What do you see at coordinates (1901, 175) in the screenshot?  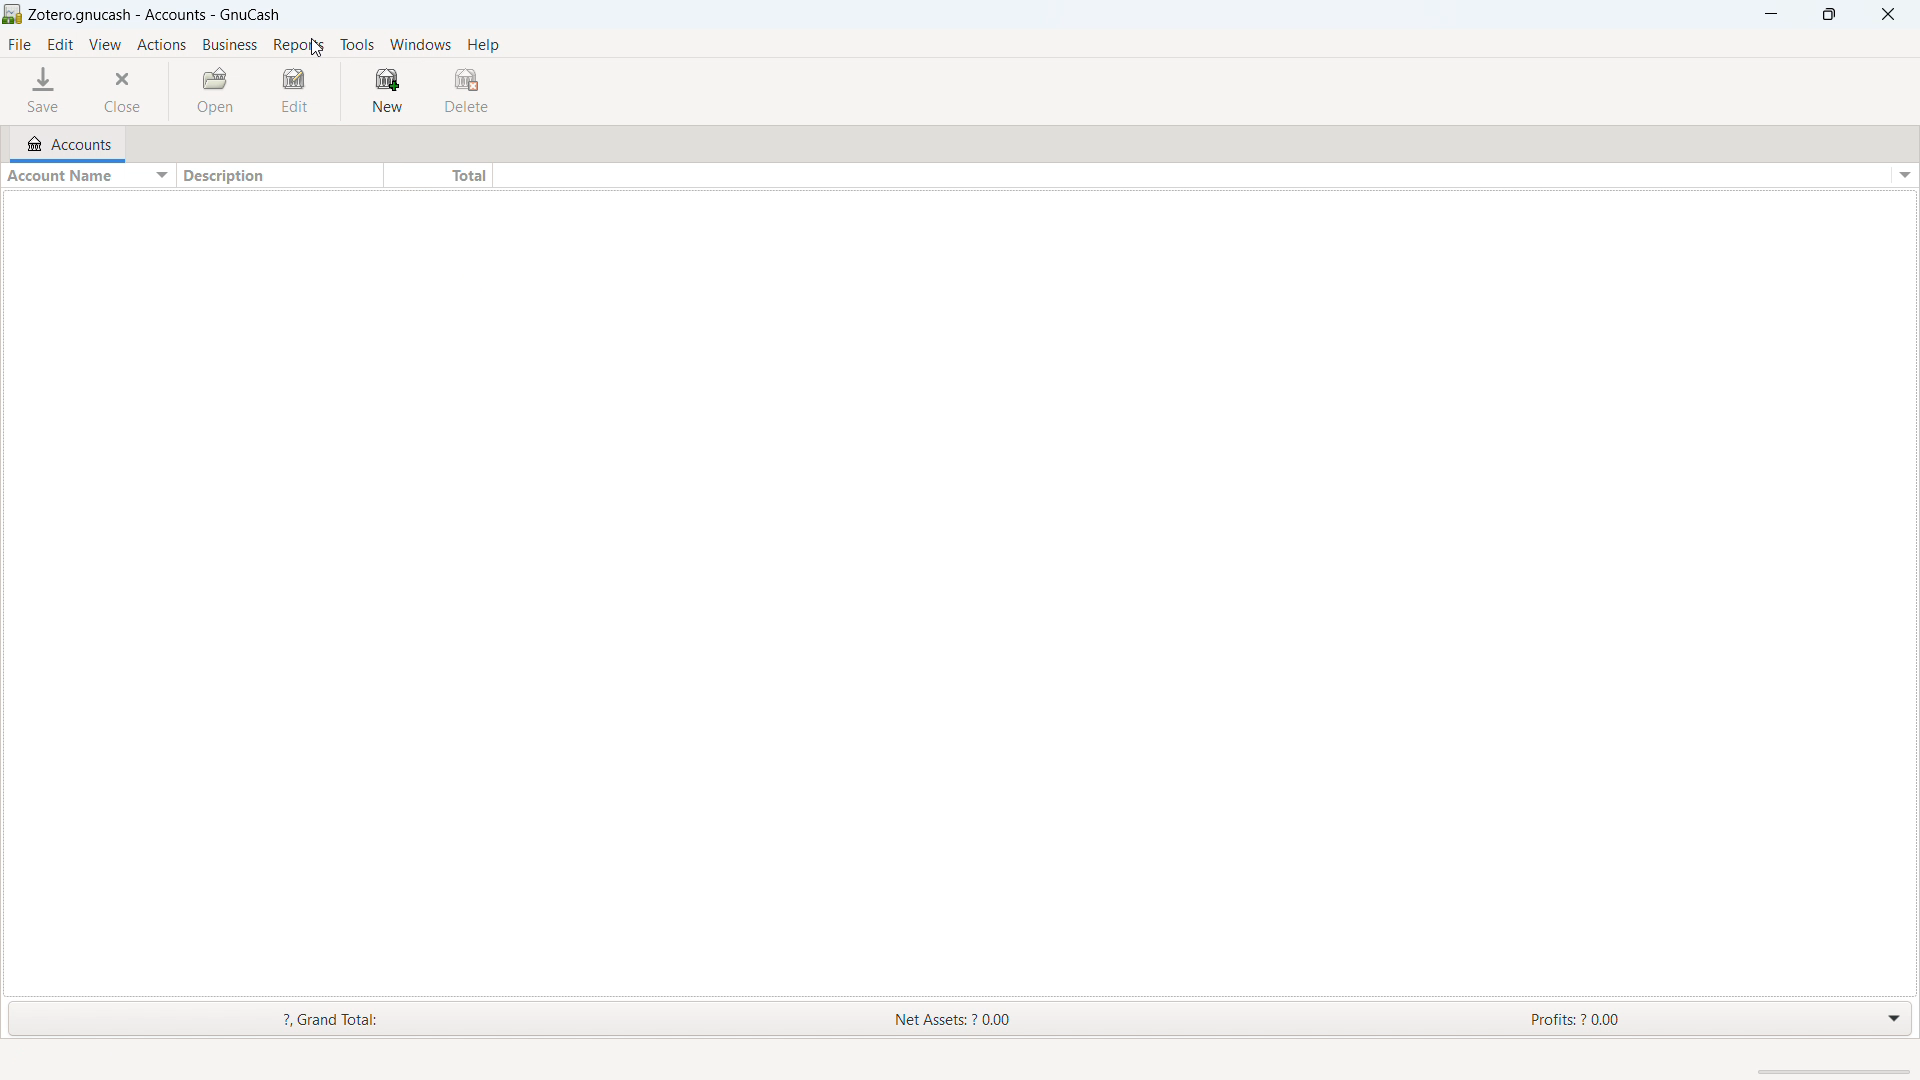 I see `options` at bounding box center [1901, 175].